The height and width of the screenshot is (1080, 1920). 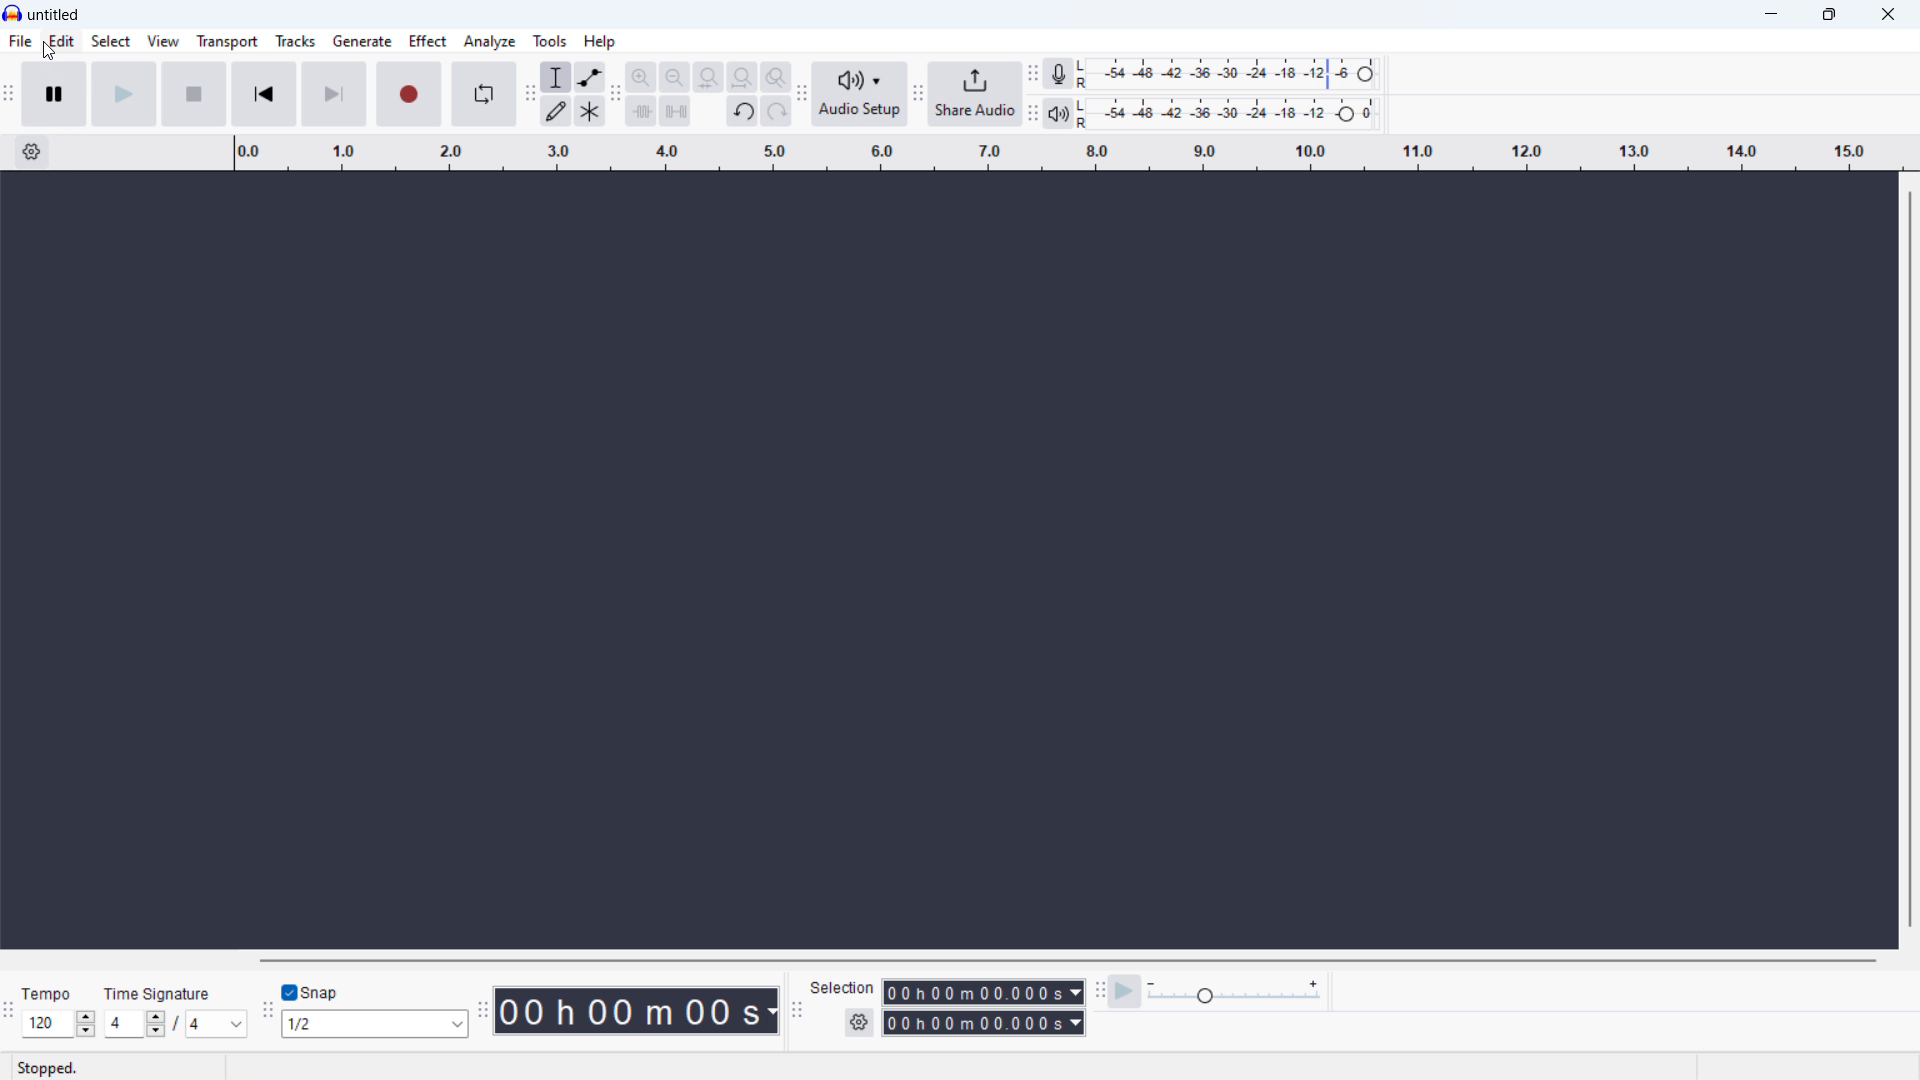 I want to click on end time, so click(x=983, y=1024).